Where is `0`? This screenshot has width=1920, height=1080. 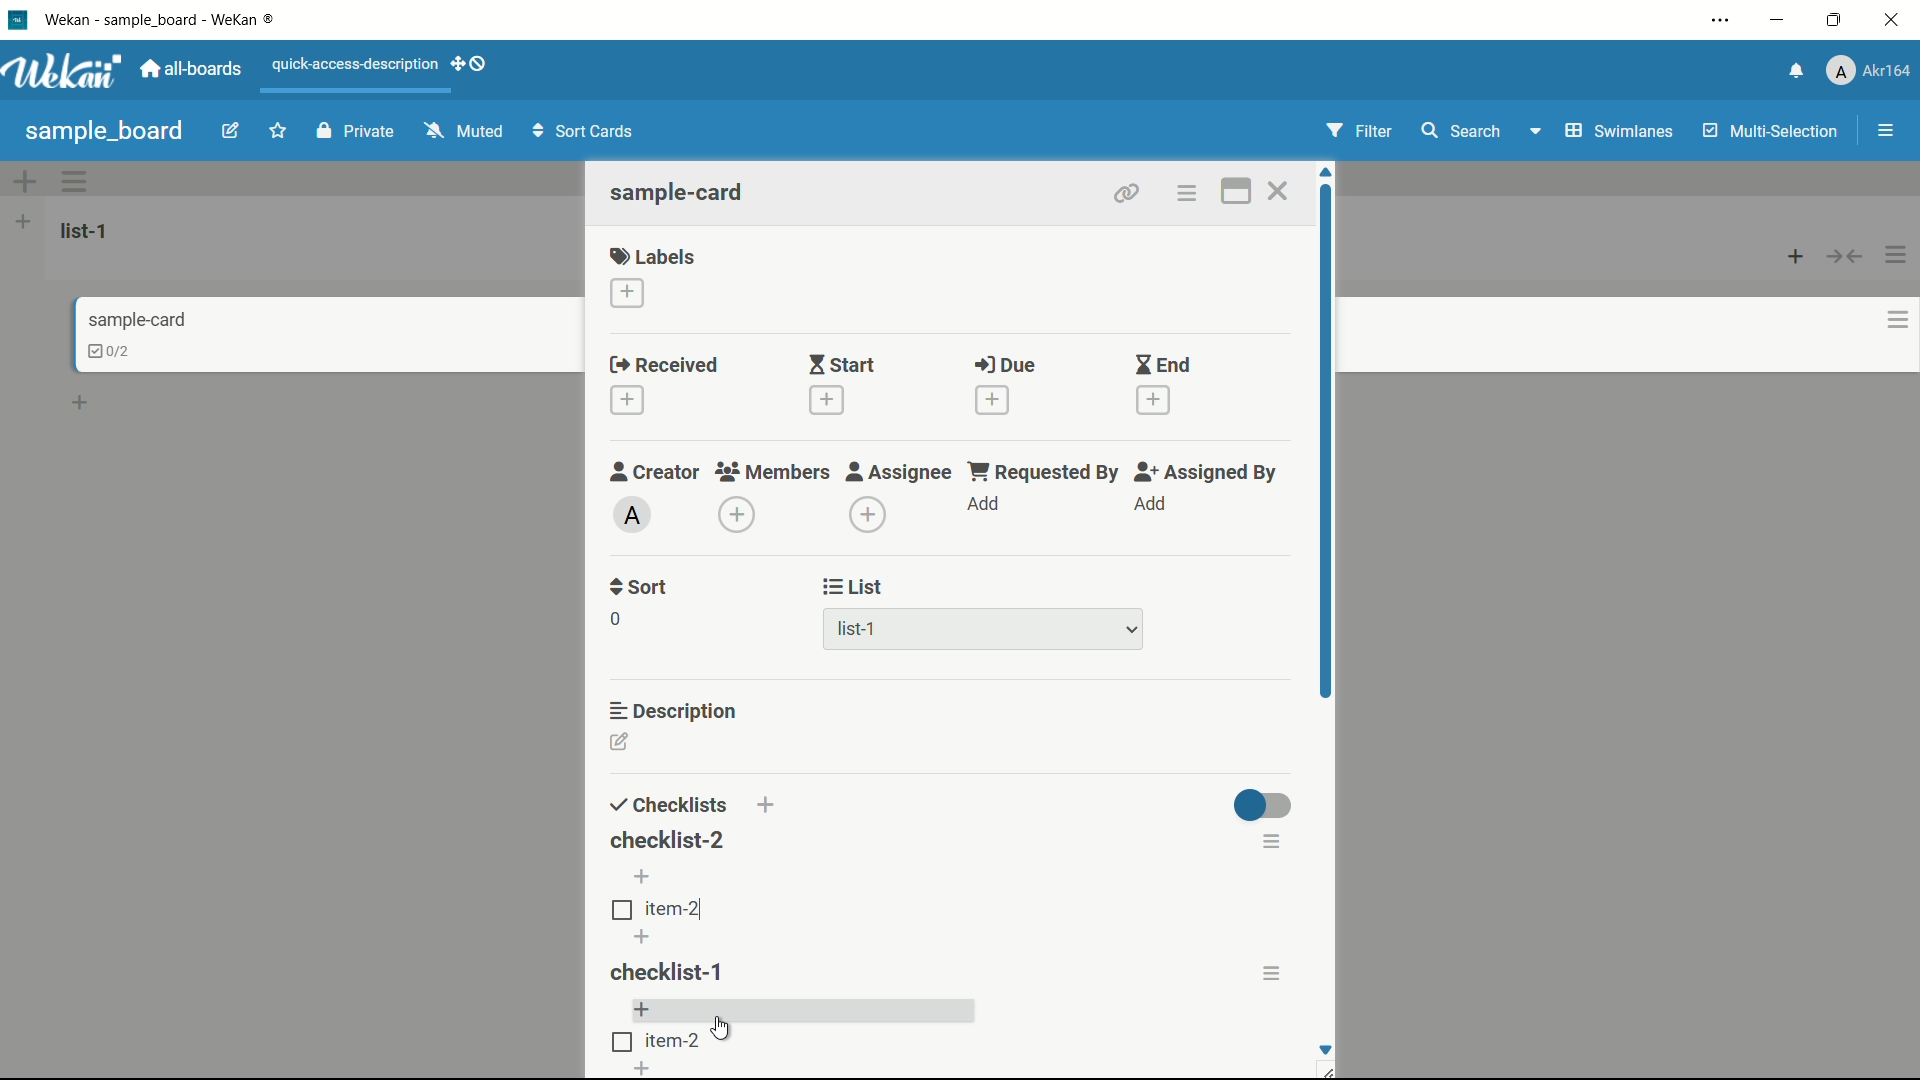
0 is located at coordinates (615, 619).